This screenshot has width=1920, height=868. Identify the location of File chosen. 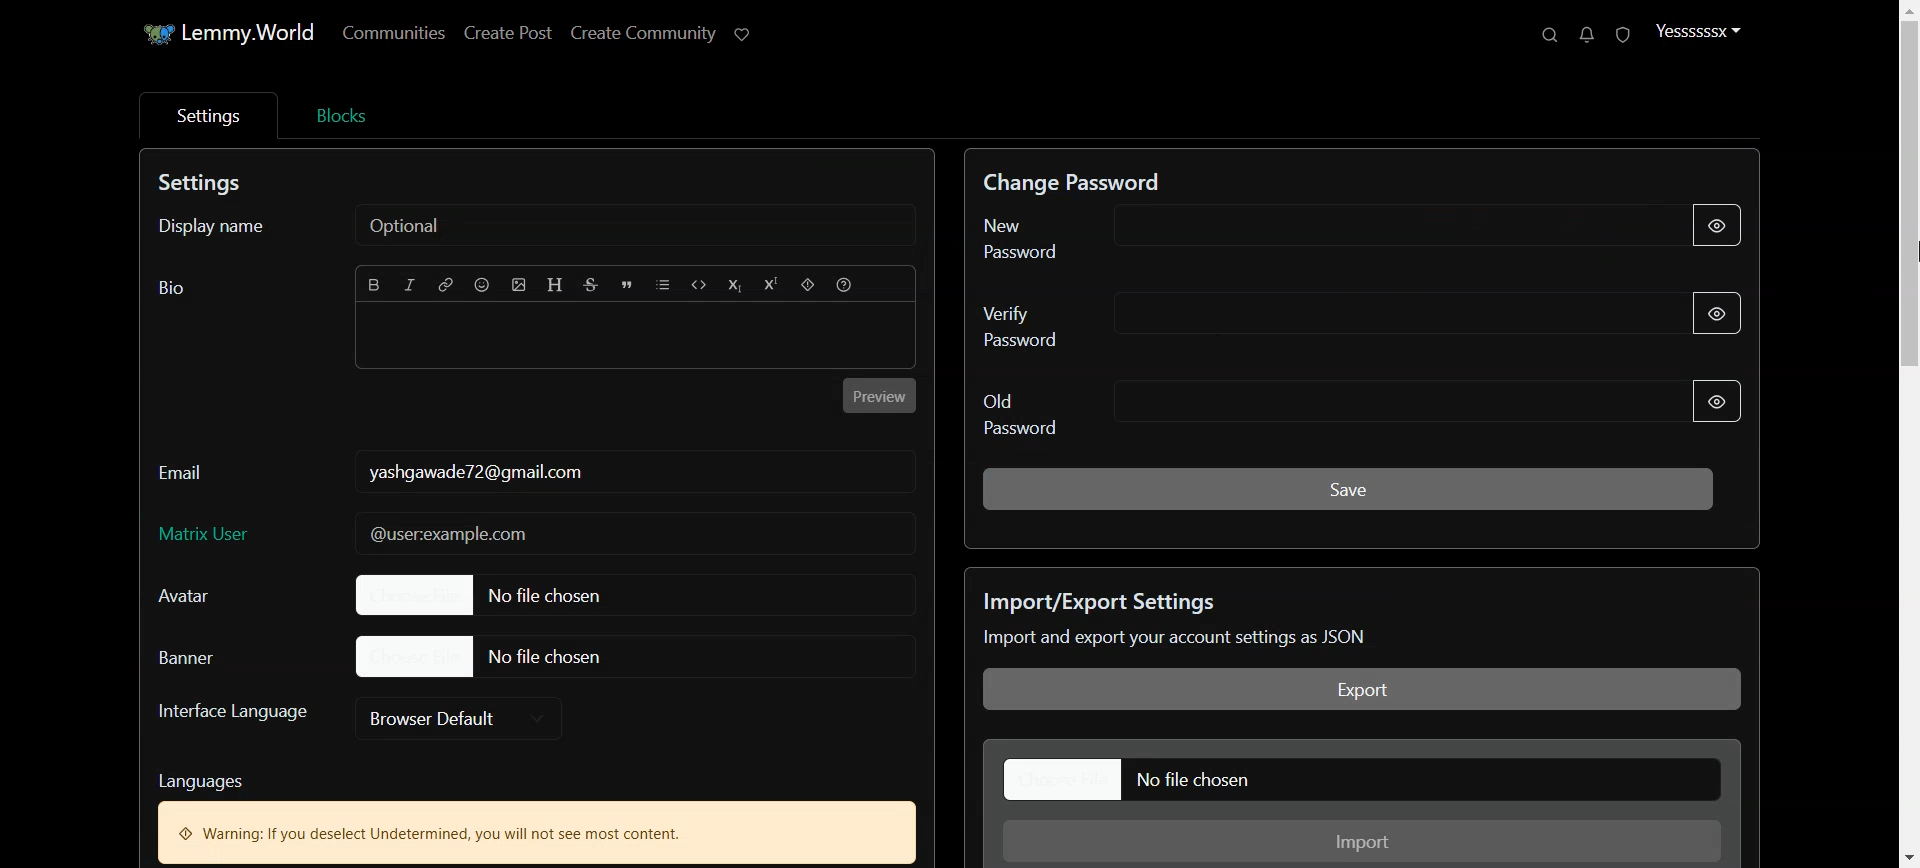
(638, 596).